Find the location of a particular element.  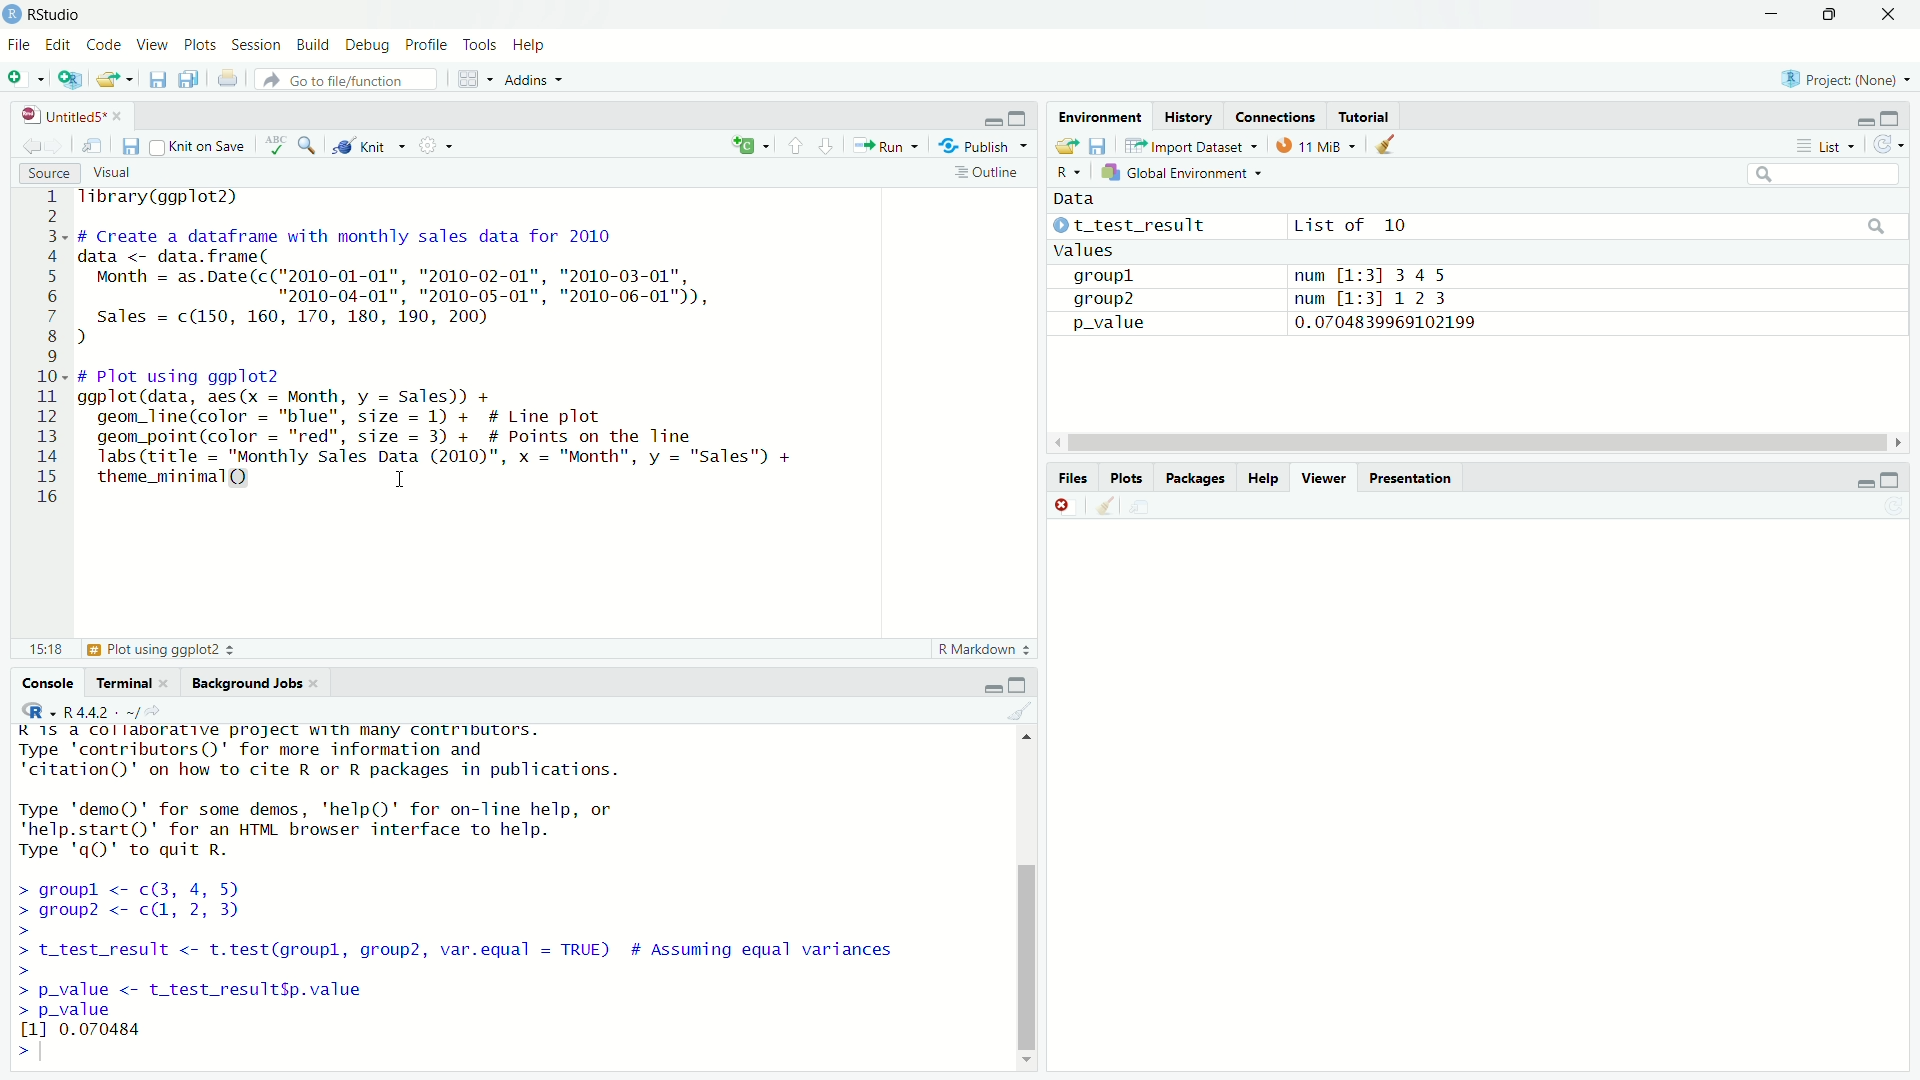

Viewer is located at coordinates (1320, 476).